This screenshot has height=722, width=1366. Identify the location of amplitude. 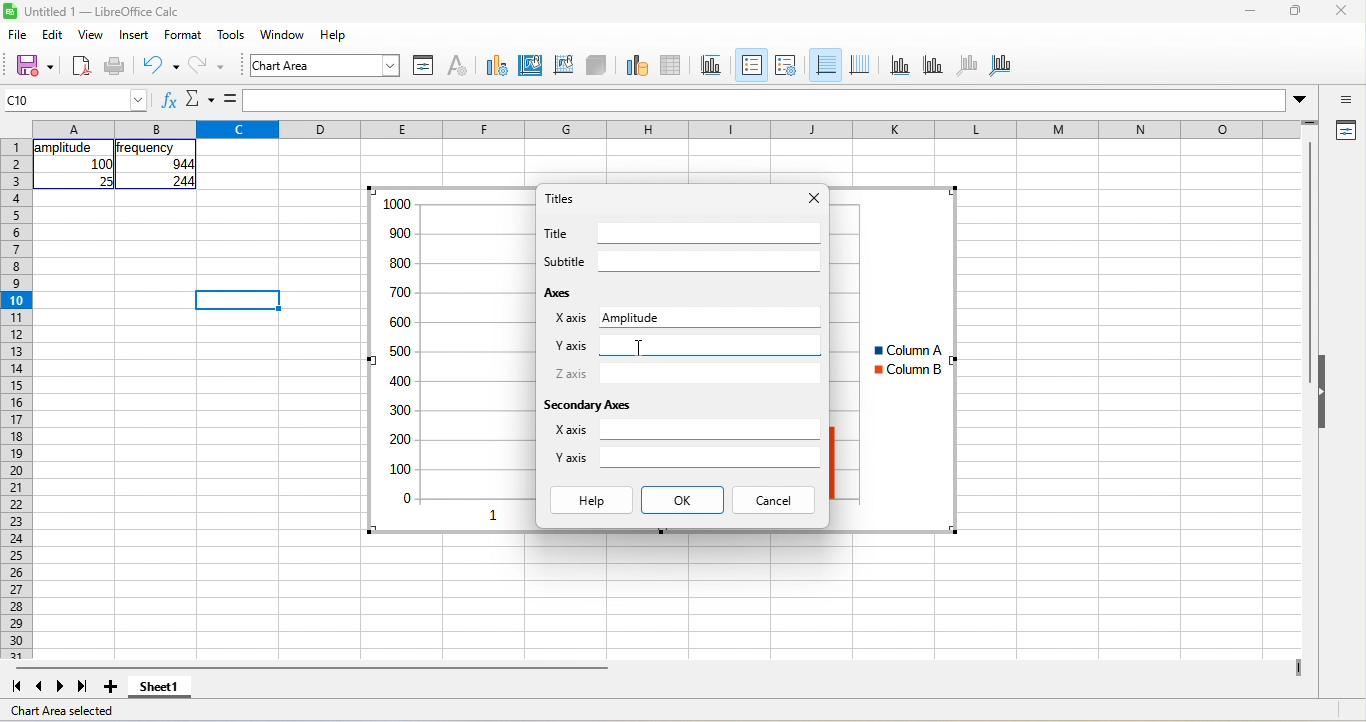
(66, 148).